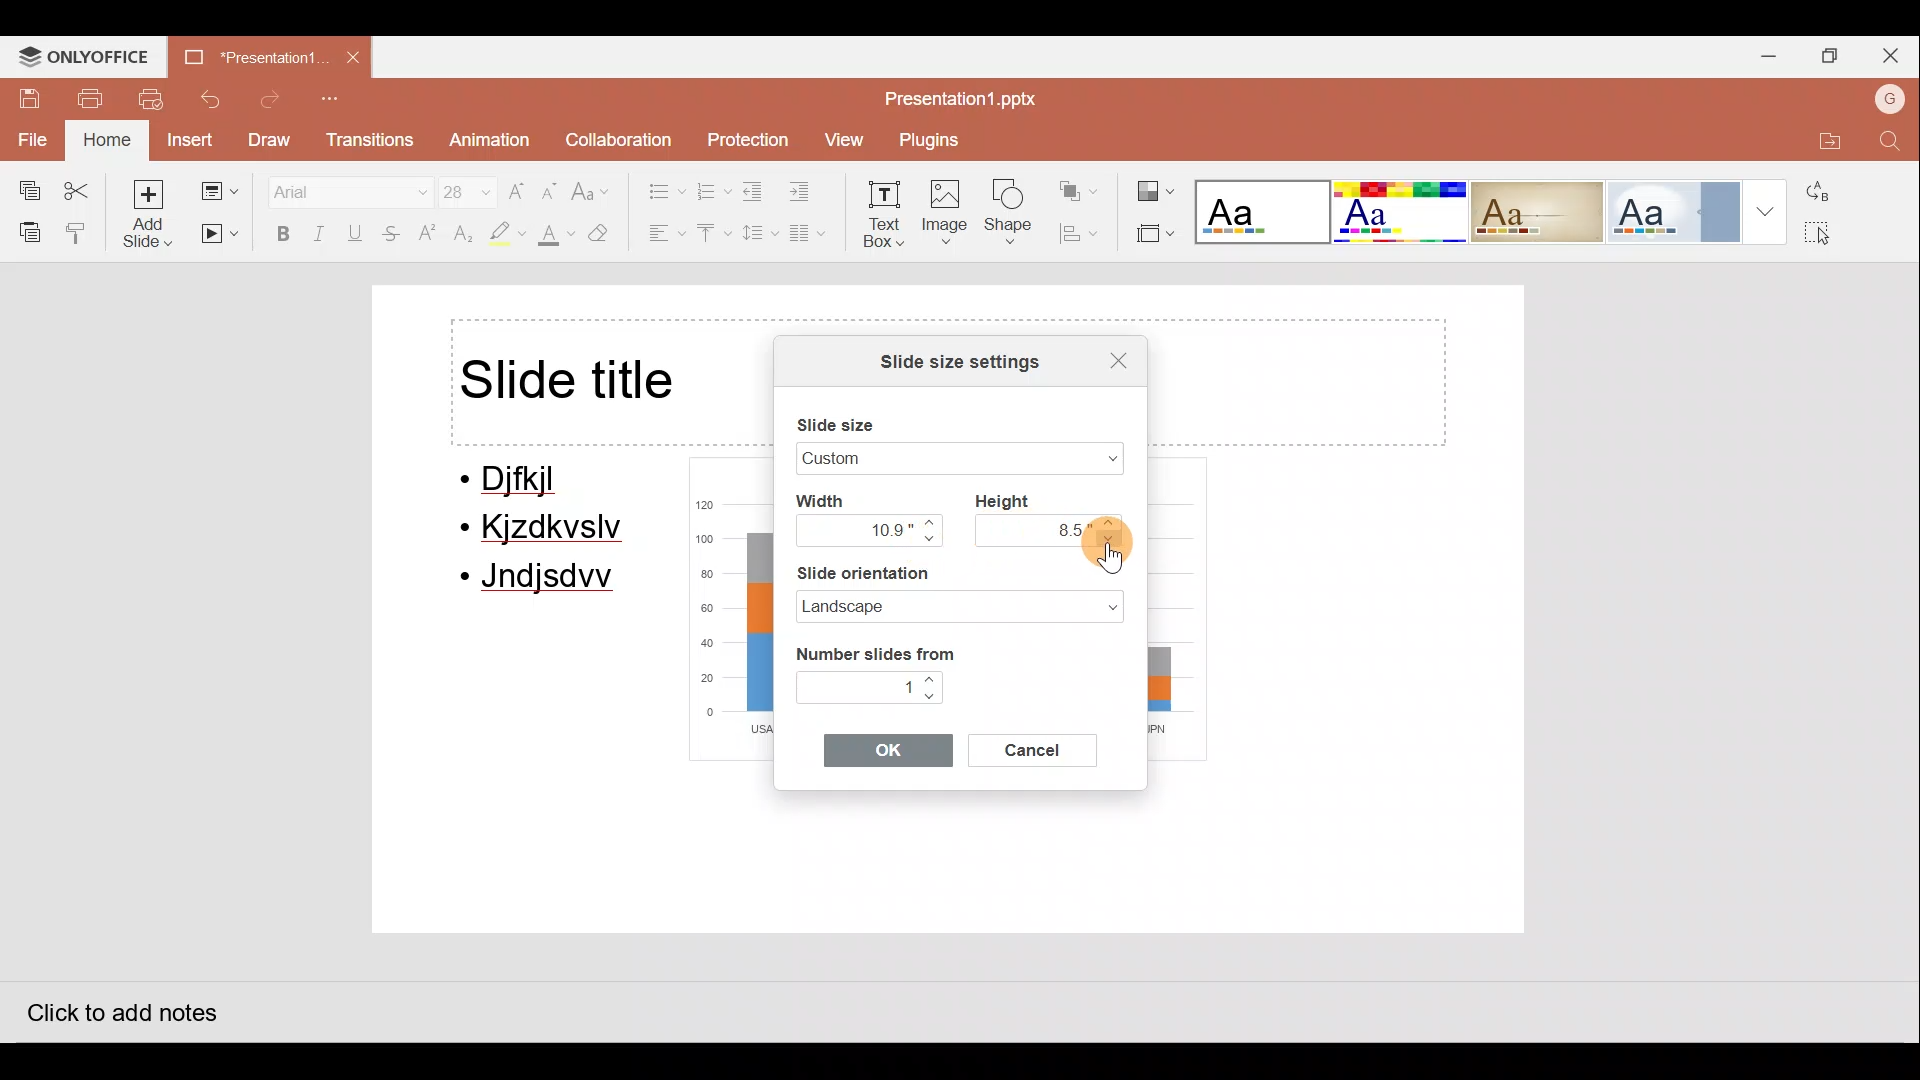  I want to click on Navigate down, so click(930, 541).